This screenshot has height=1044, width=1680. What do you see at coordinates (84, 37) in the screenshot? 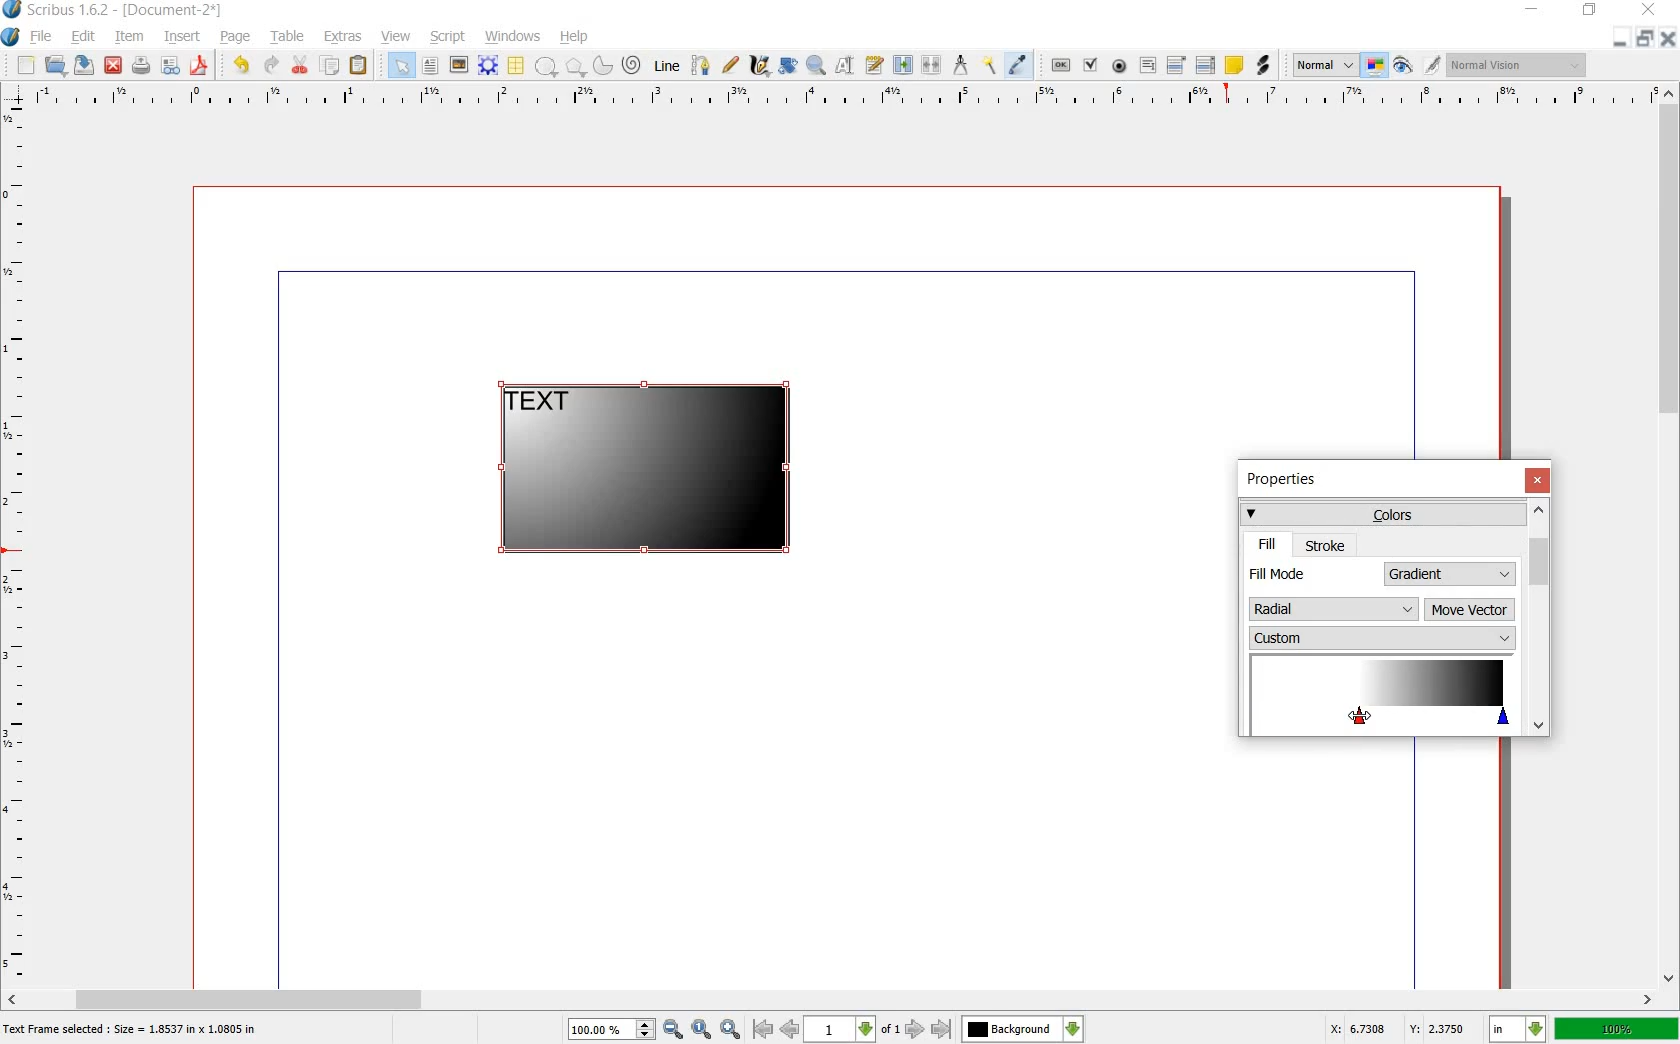
I see `edit` at bounding box center [84, 37].